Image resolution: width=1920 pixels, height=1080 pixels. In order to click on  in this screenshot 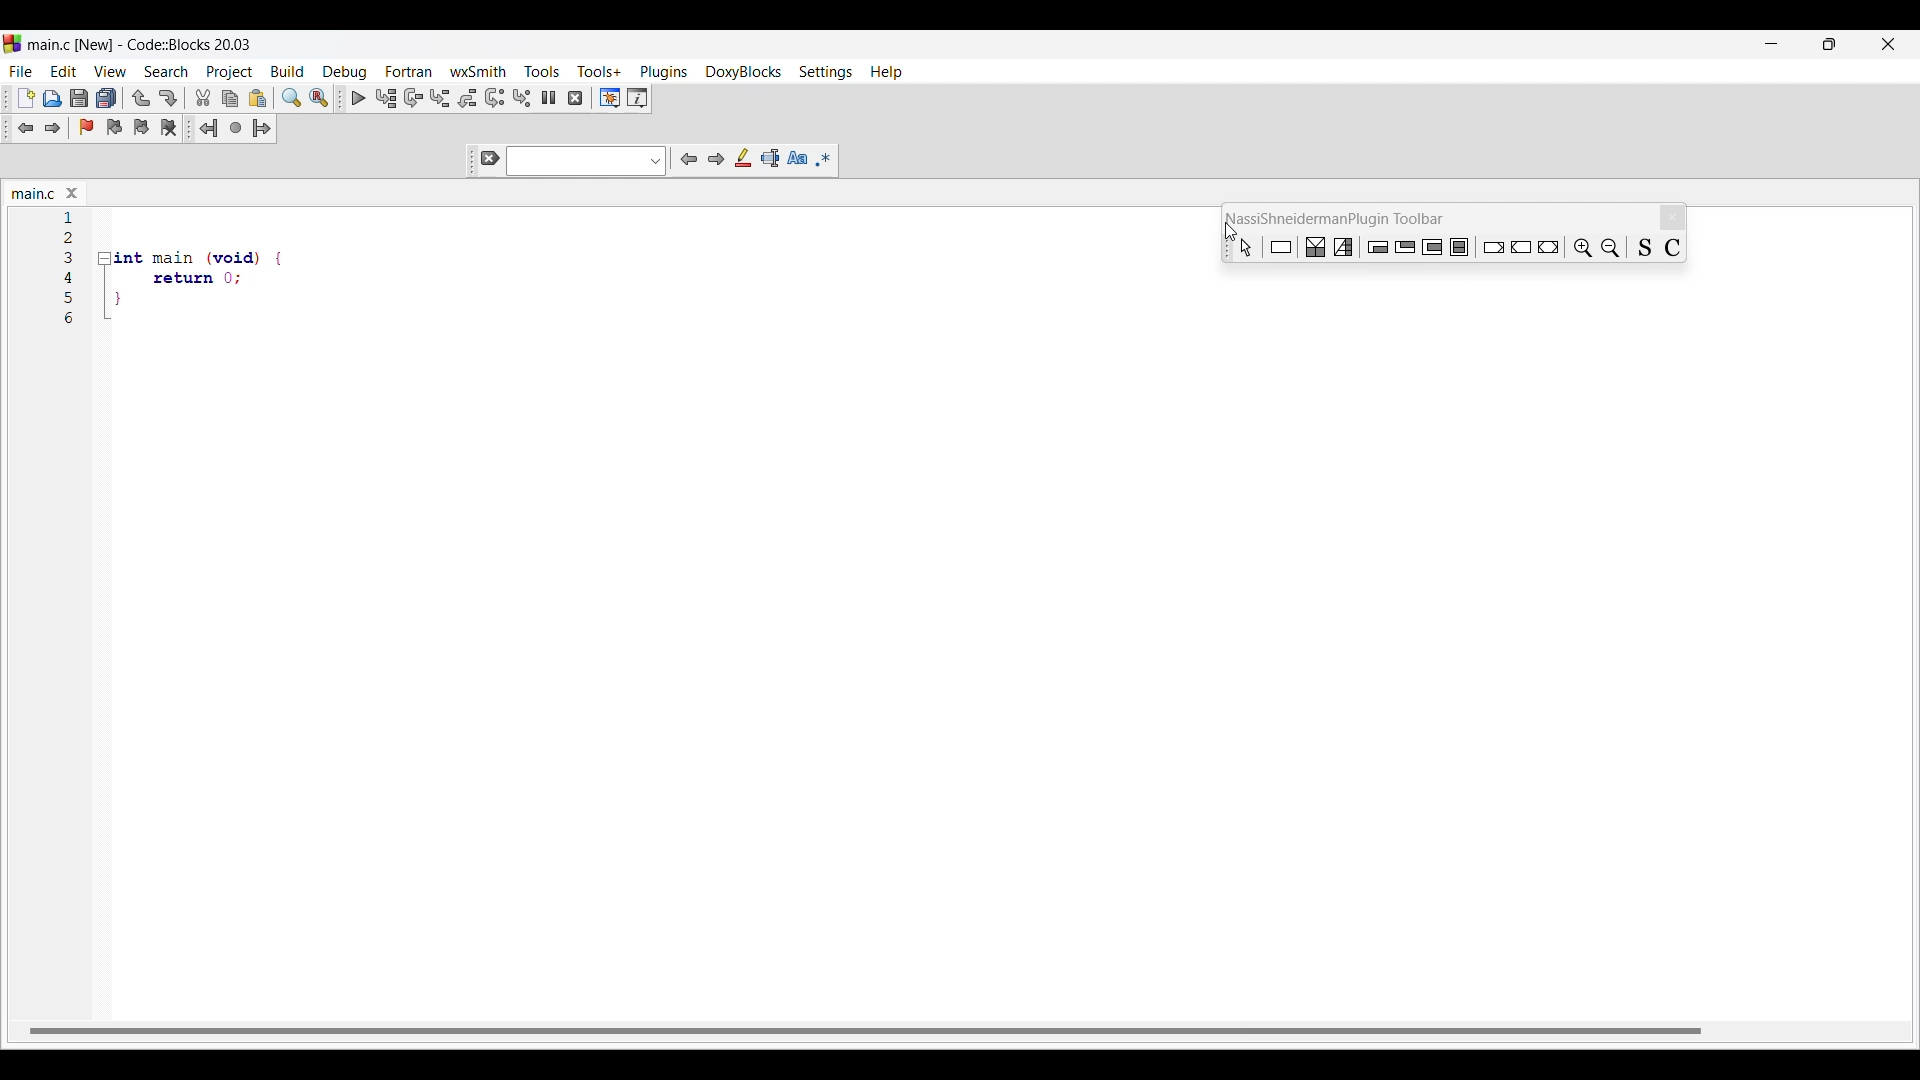, I will do `click(73, 320)`.